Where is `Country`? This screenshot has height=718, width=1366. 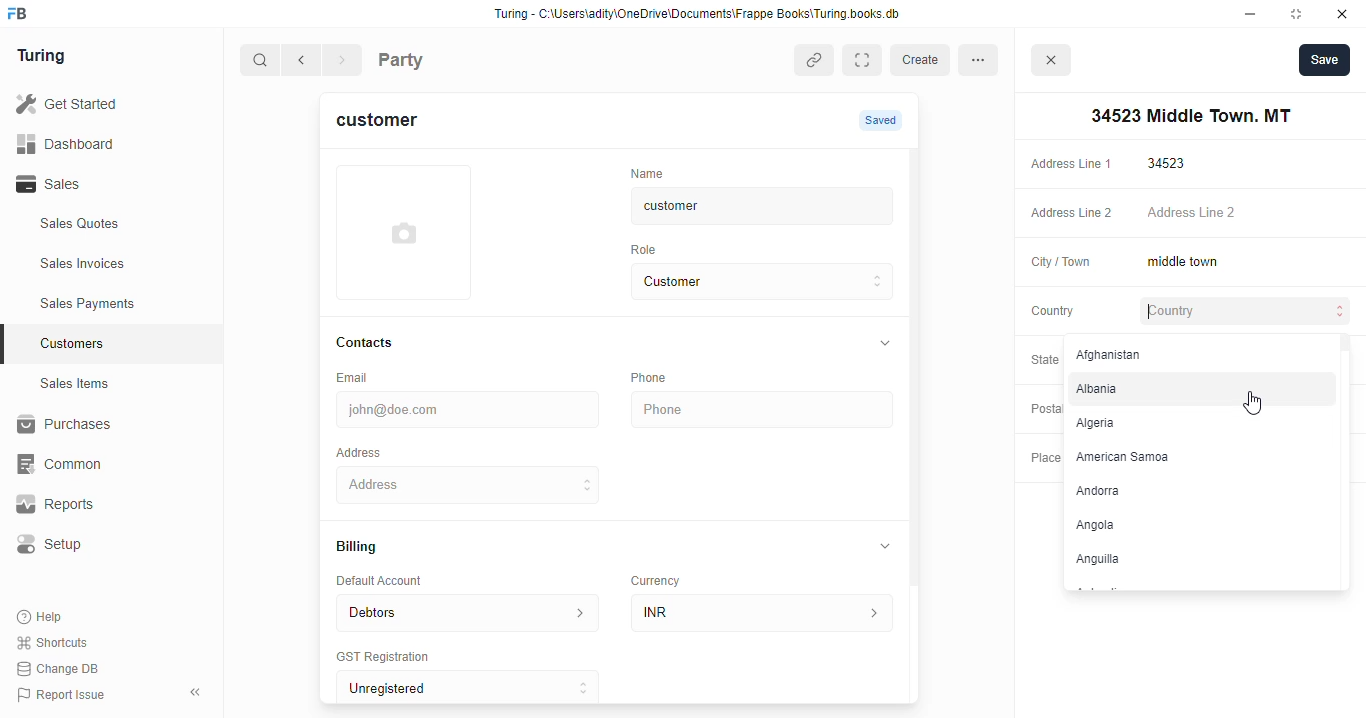 Country is located at coordinates (1248, 313).